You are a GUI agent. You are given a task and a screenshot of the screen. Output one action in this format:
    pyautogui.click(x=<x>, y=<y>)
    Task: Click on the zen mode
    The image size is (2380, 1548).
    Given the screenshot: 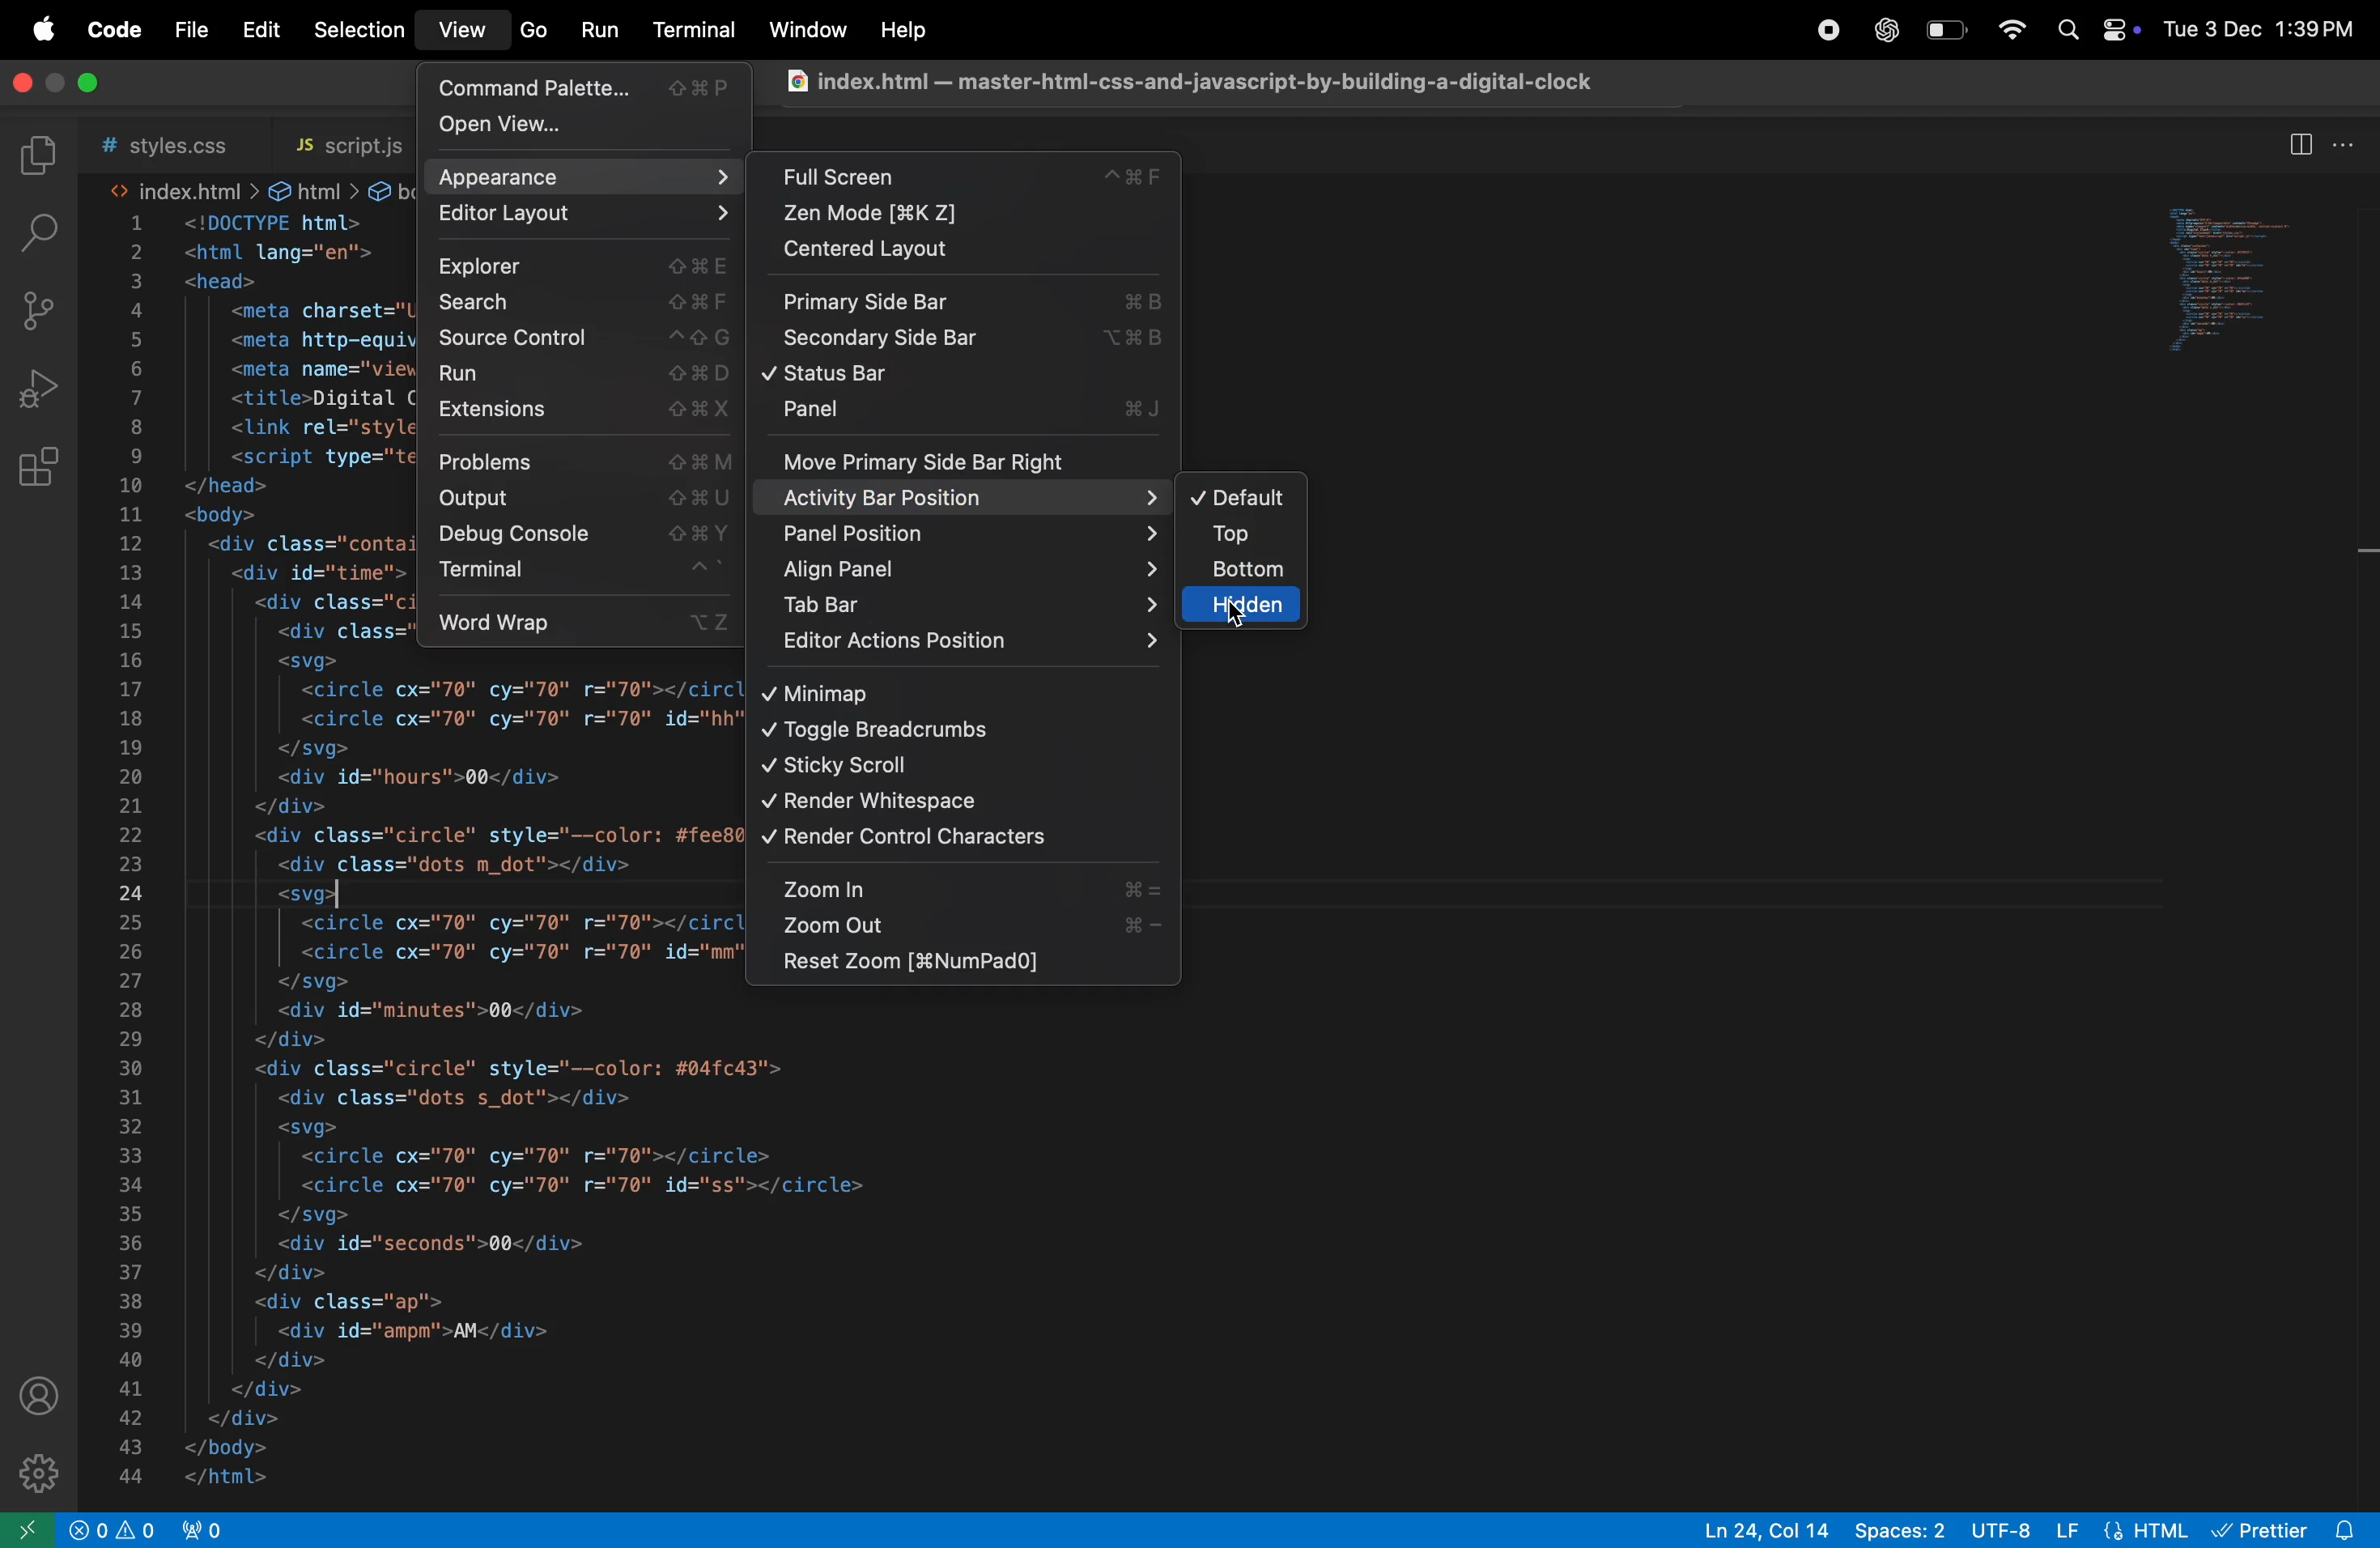 What is the action you would take?
    pyautogui.click(x=963, y=215)
    